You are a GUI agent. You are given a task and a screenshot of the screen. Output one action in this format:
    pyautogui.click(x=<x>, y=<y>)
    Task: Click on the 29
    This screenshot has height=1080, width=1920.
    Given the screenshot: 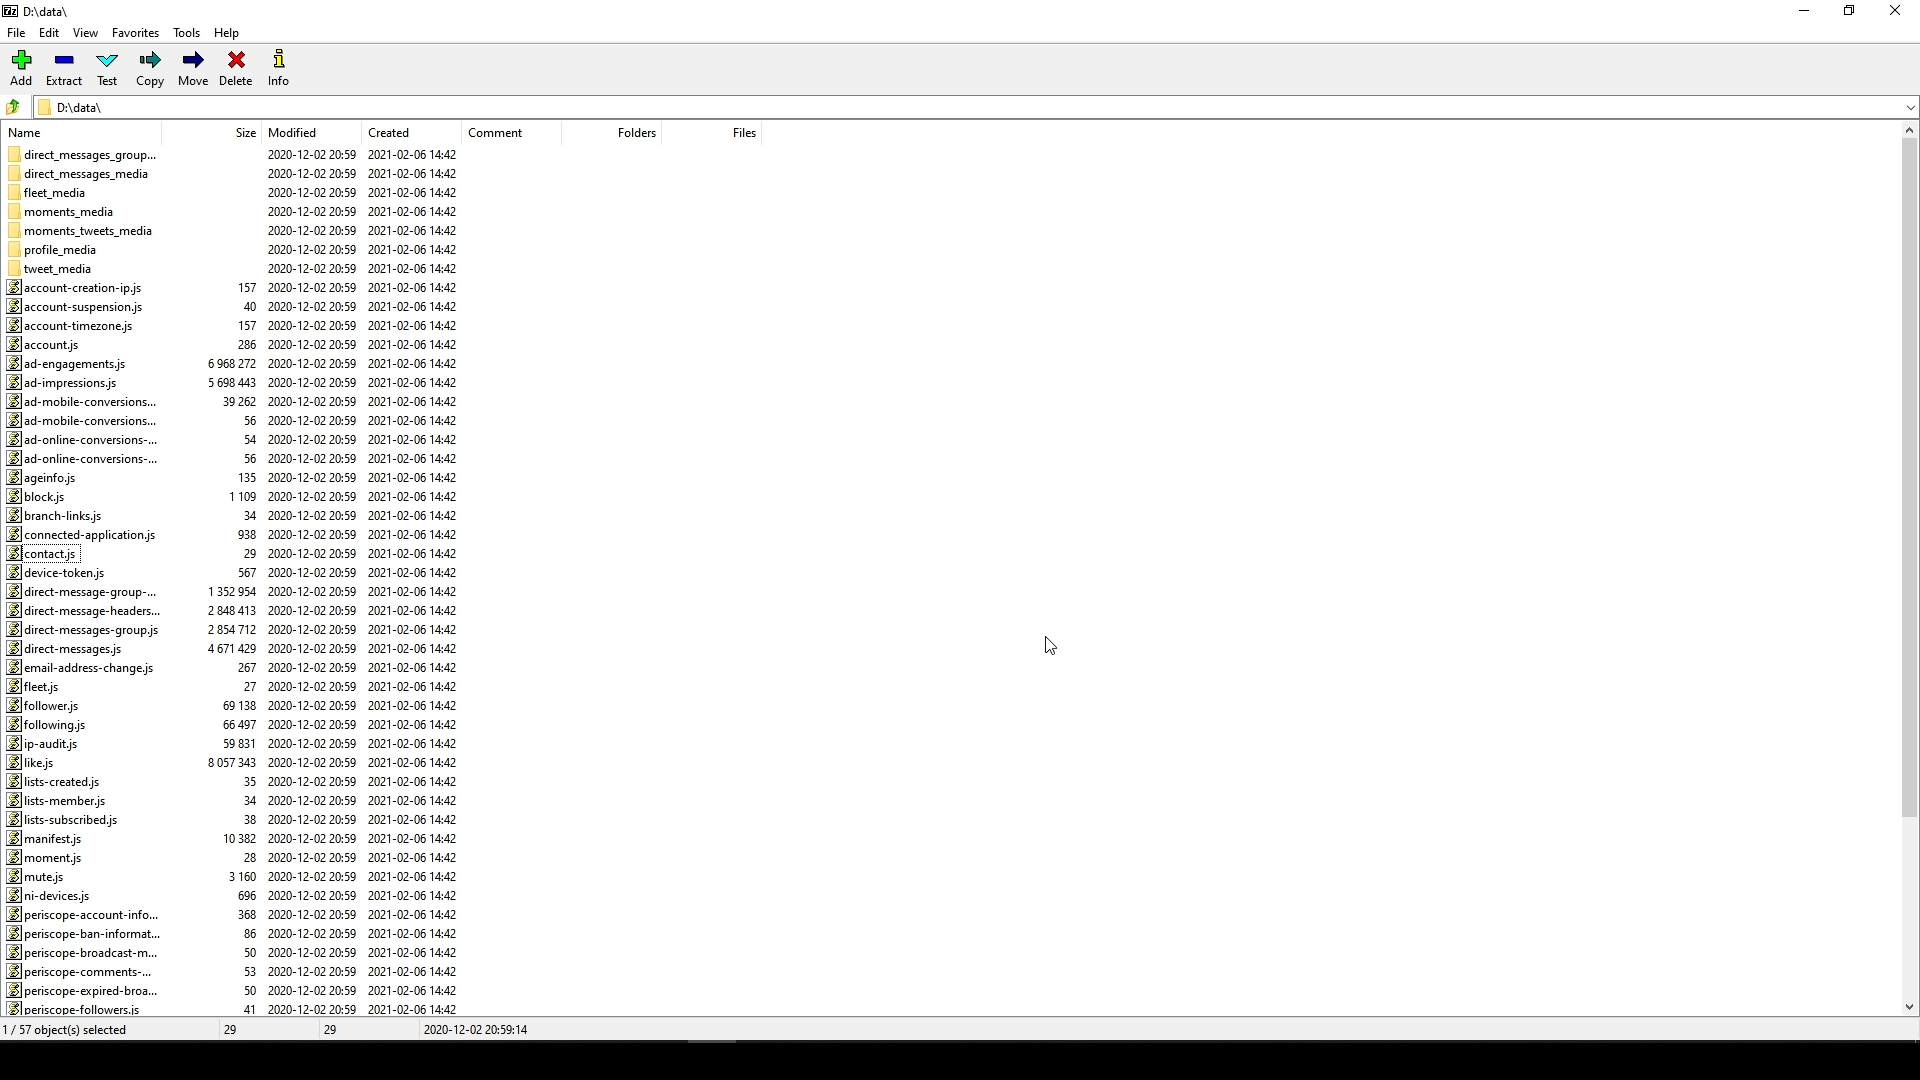 What is the action you would take?
    pyautogui.click(x=335, y=1030)
    